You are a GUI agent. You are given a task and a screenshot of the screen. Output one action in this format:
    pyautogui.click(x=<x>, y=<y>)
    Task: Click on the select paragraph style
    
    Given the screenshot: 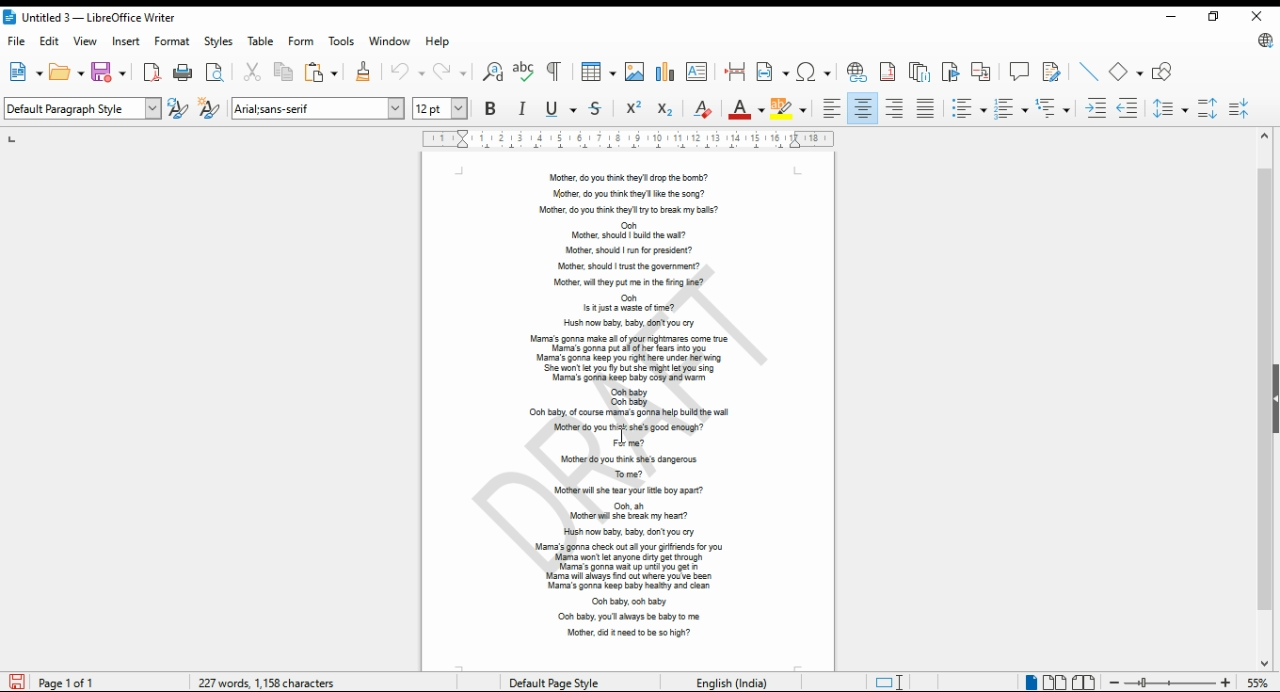 What is the action you would take?
    pyautogui.click(x=84, y=108)
    